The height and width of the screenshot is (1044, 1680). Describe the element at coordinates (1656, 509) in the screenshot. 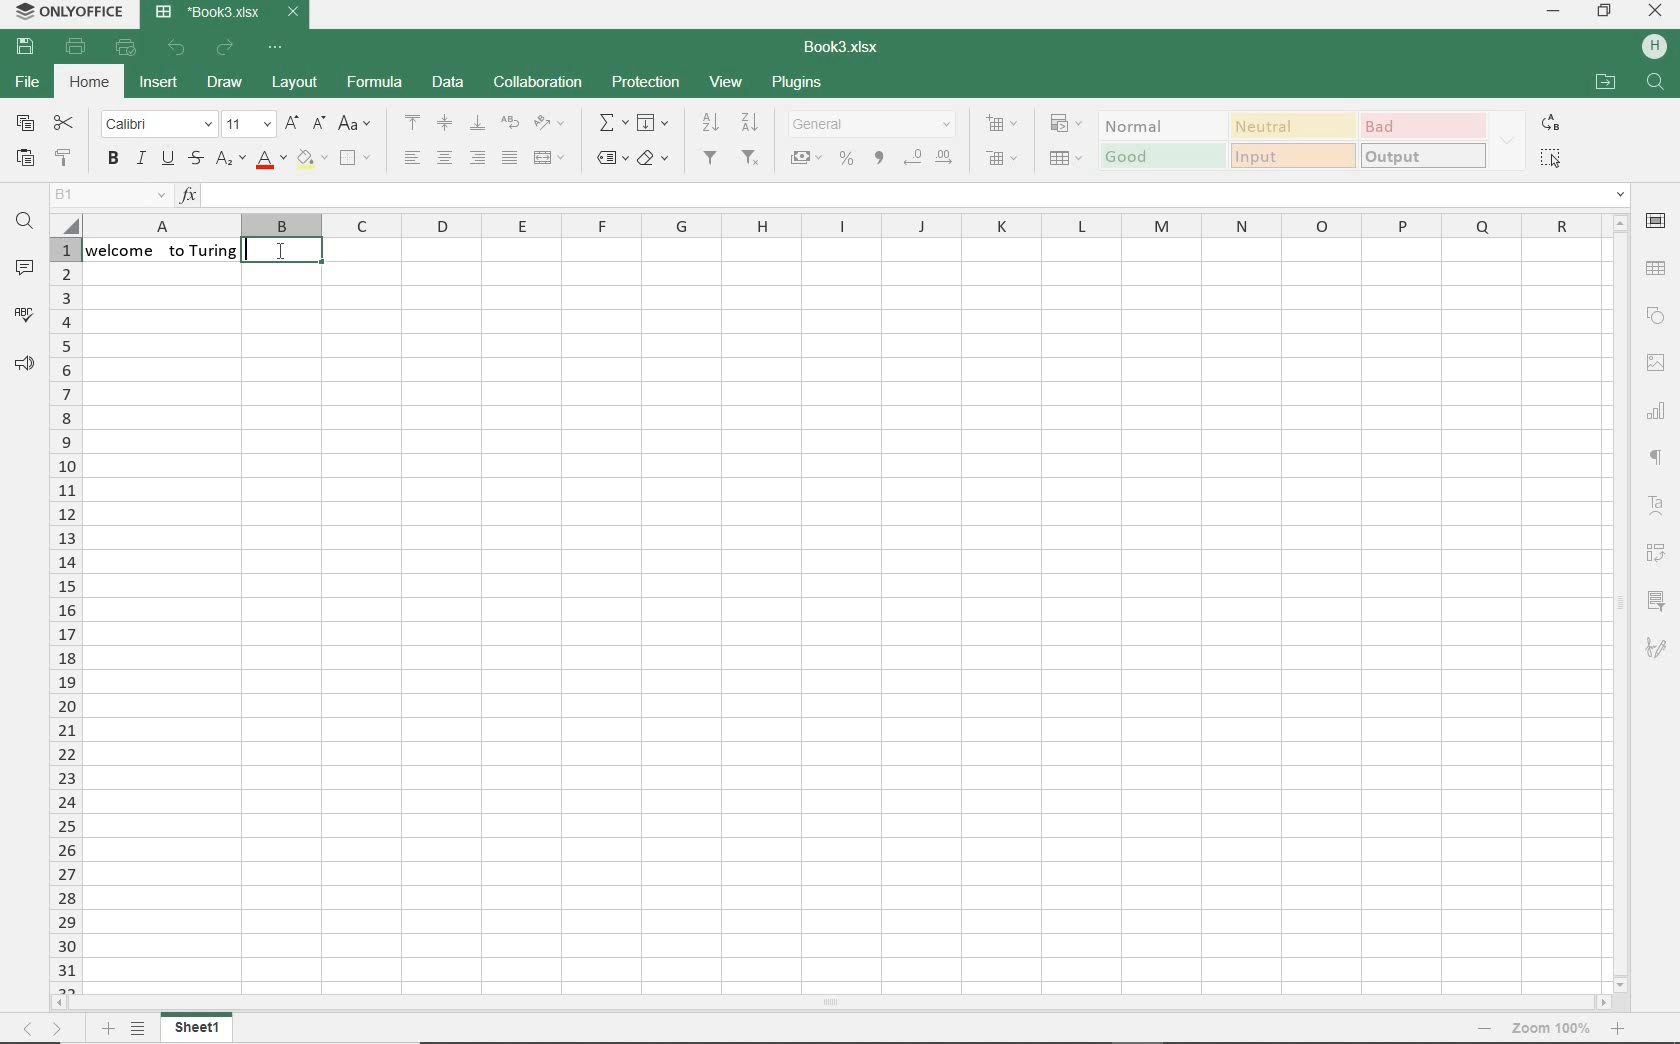

I see `text art` at that location.